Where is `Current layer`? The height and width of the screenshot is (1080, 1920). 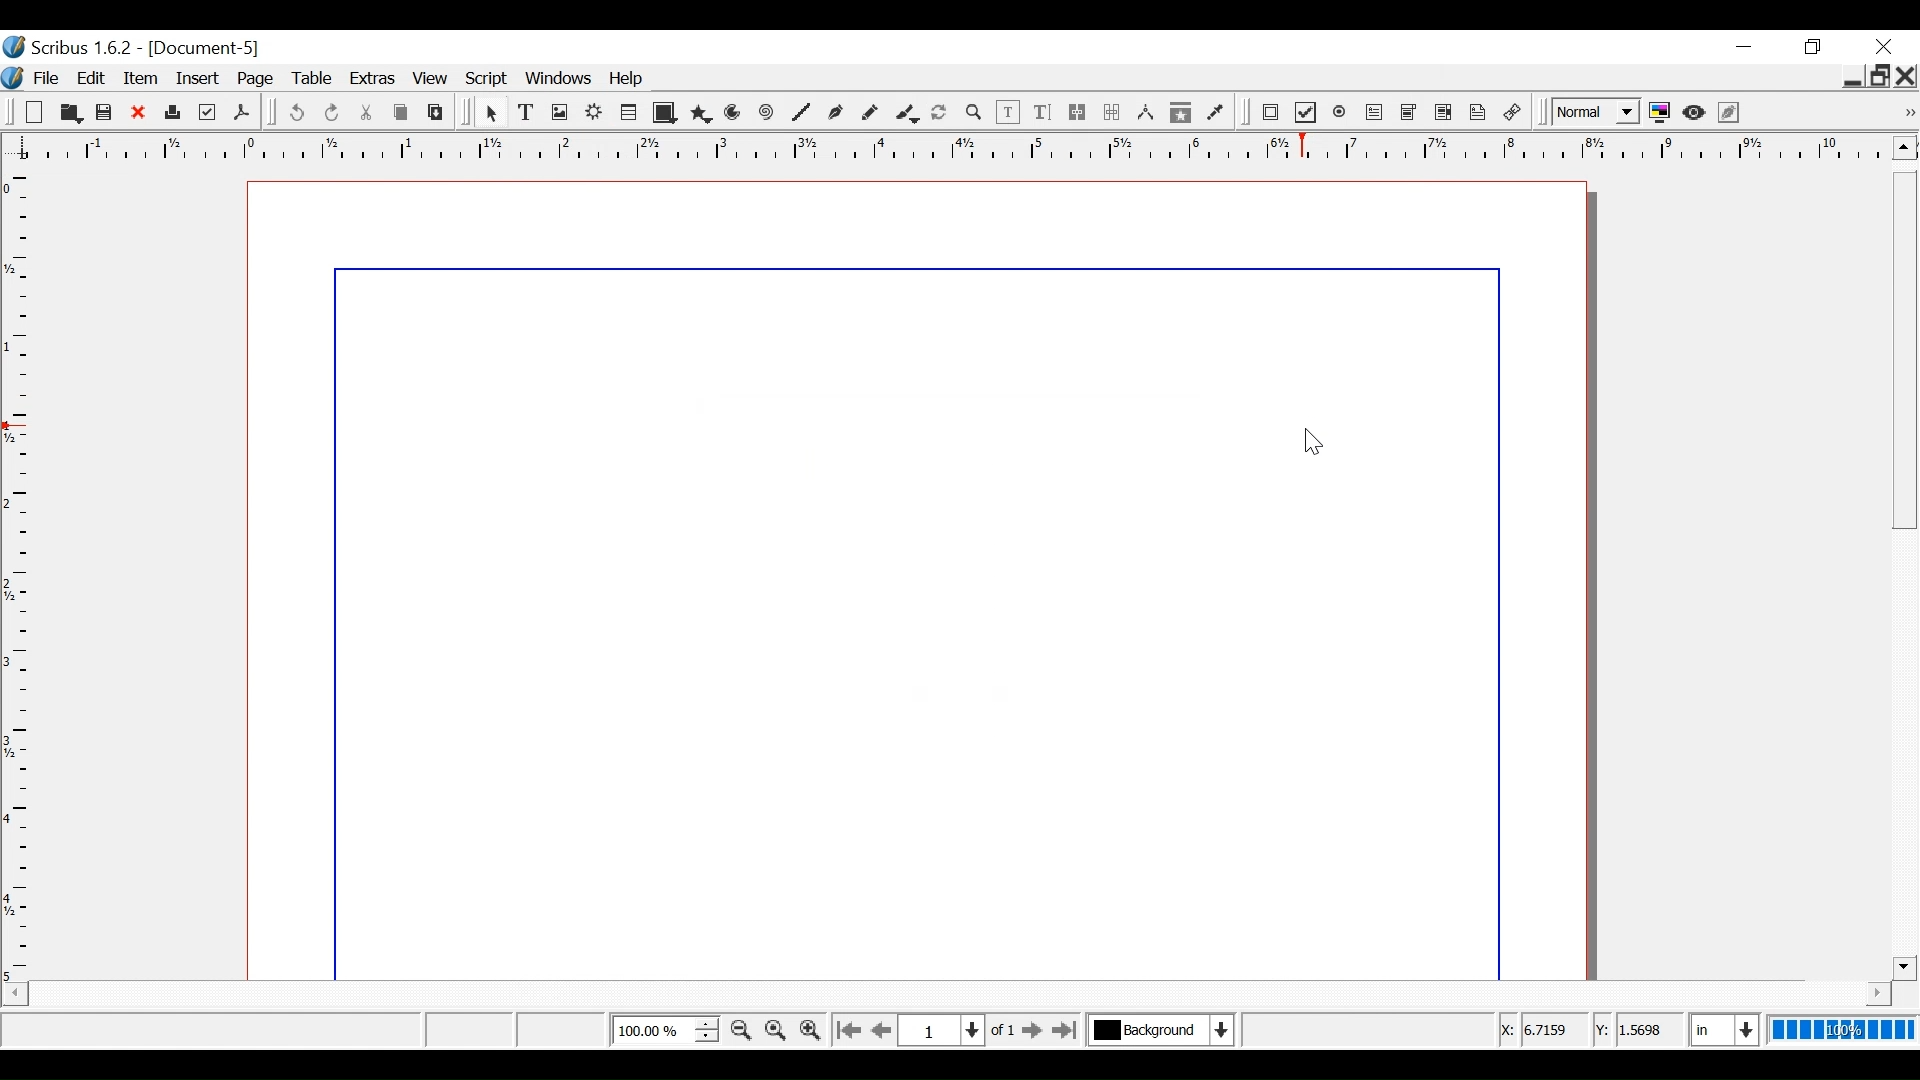 Current layer is located at coordinates (1161, 1029).